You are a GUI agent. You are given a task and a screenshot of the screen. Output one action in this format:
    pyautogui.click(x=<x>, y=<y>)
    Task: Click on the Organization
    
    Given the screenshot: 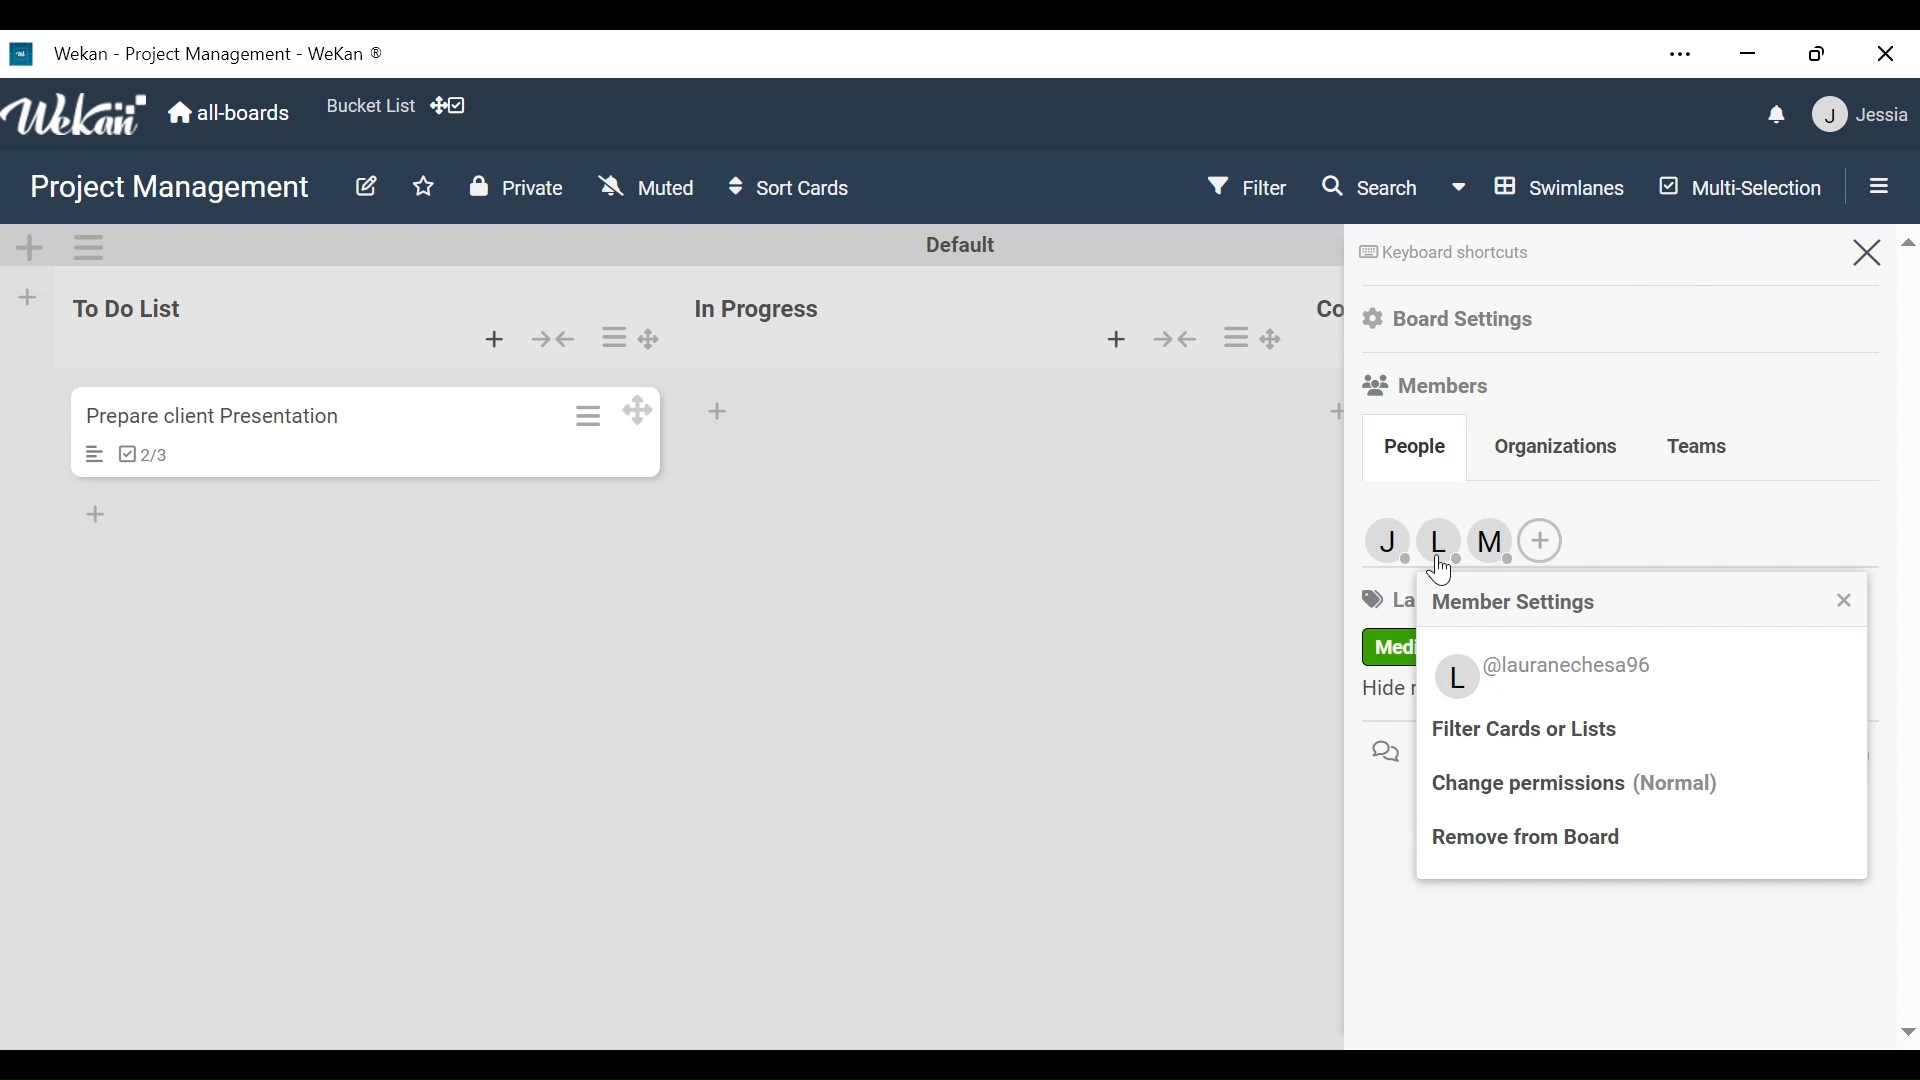 What is the action you would take?
    pyautogui.click(x=1558, y=449)
    